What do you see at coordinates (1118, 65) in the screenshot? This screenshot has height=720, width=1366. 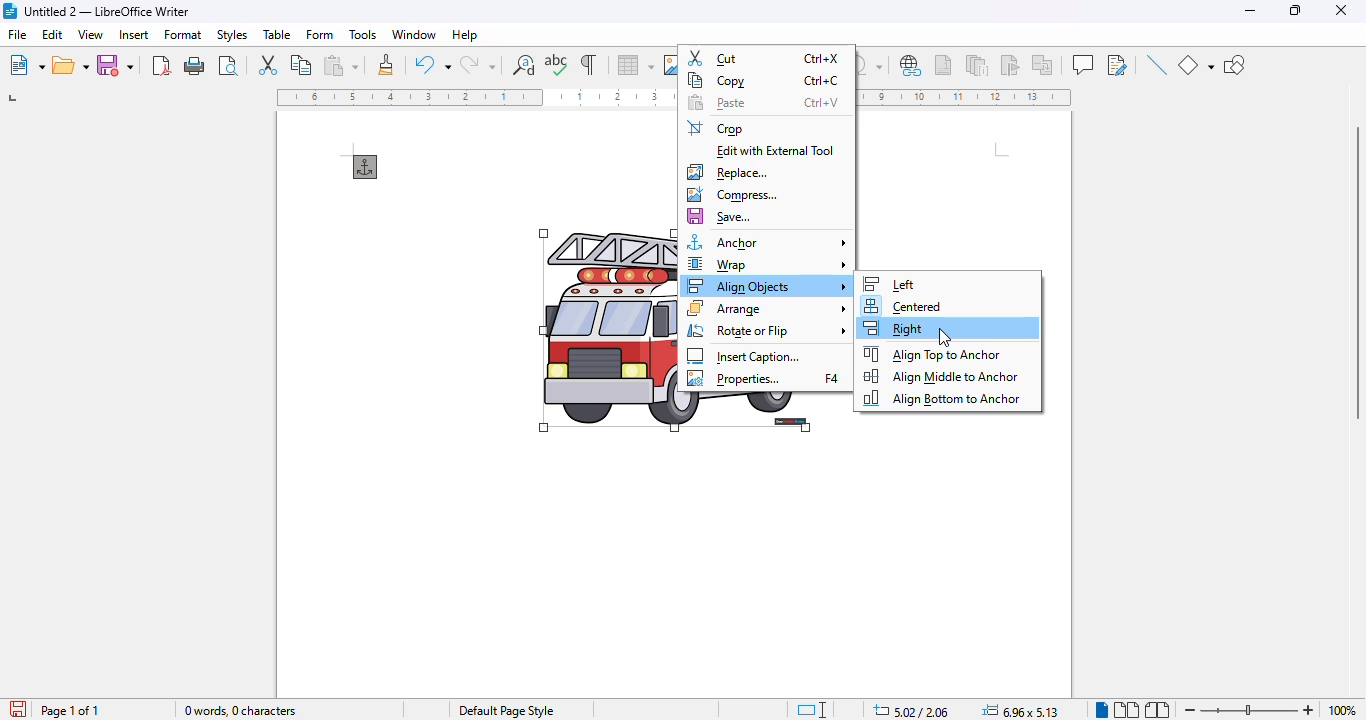 I see `show track changes functions` at bounding box center [1118, 65].